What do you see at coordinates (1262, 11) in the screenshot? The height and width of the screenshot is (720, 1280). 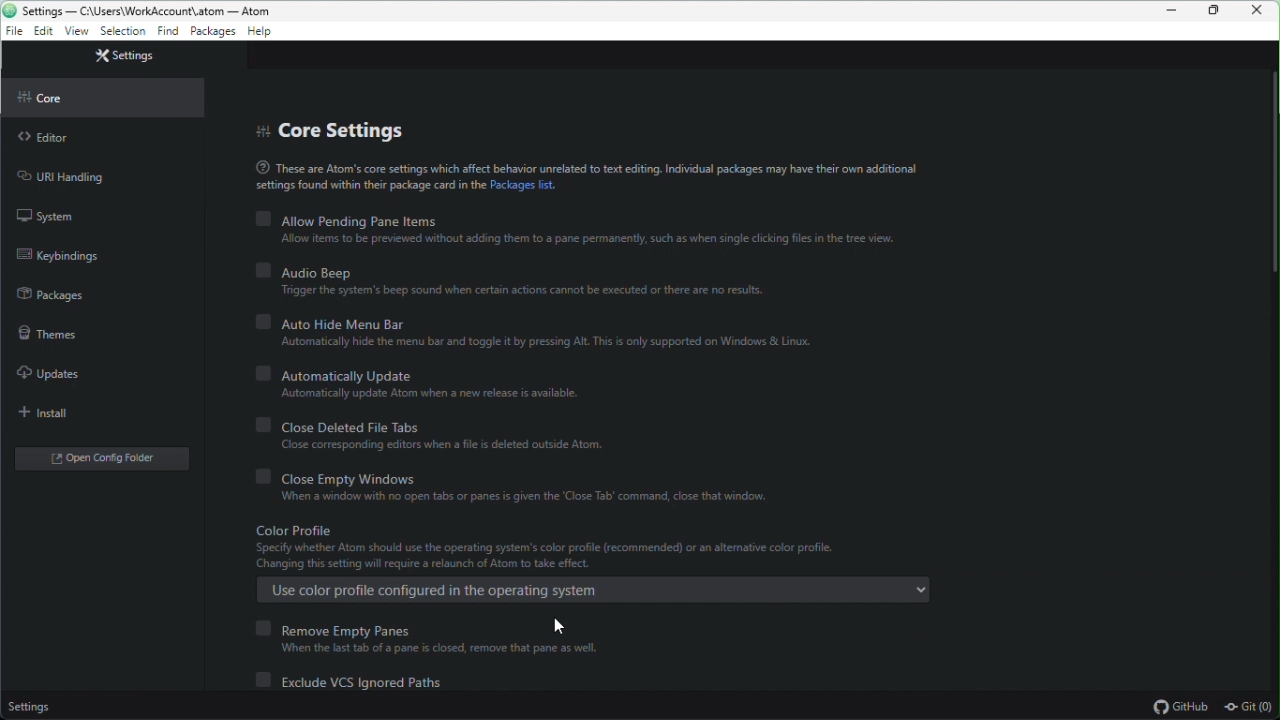 I see `Close` at bounding box center [1262, 11].